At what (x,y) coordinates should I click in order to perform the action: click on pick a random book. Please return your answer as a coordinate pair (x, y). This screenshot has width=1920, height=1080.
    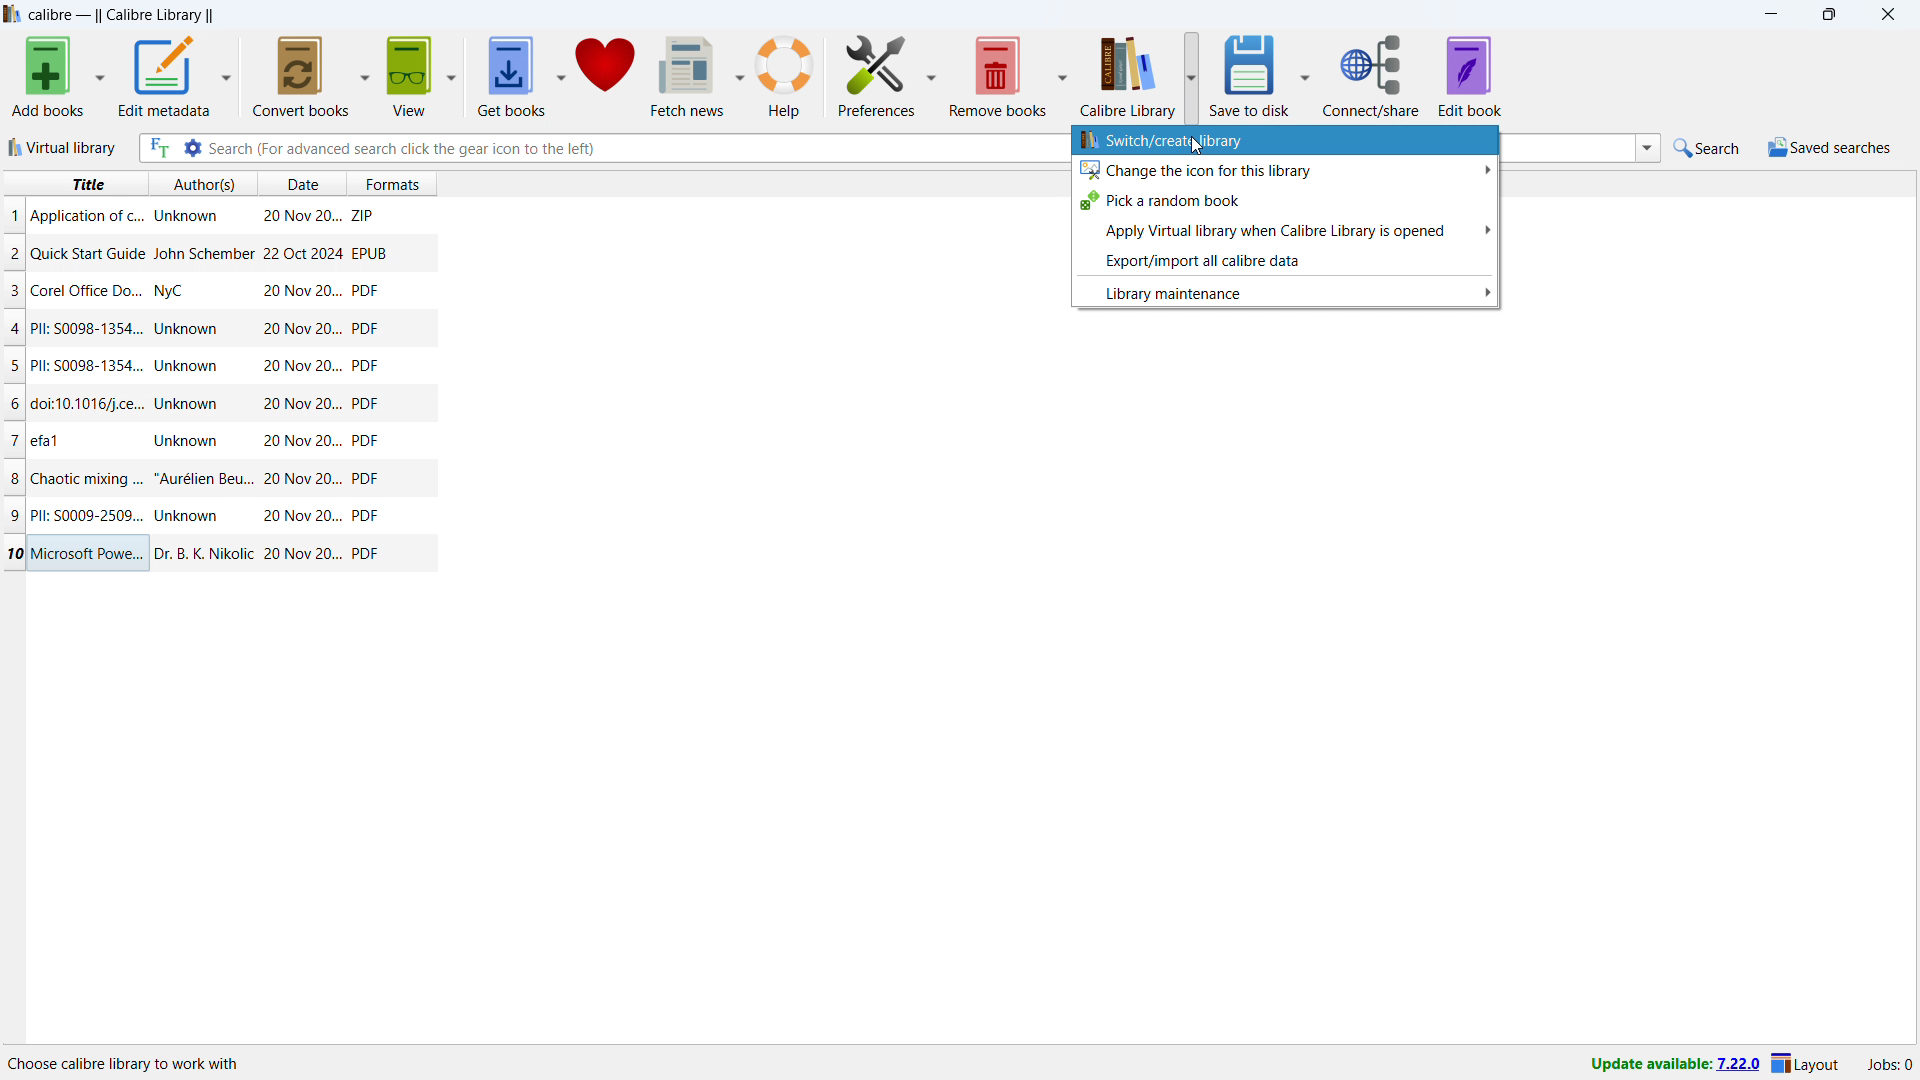
    Looking at the image, I should click on (1287, 200).